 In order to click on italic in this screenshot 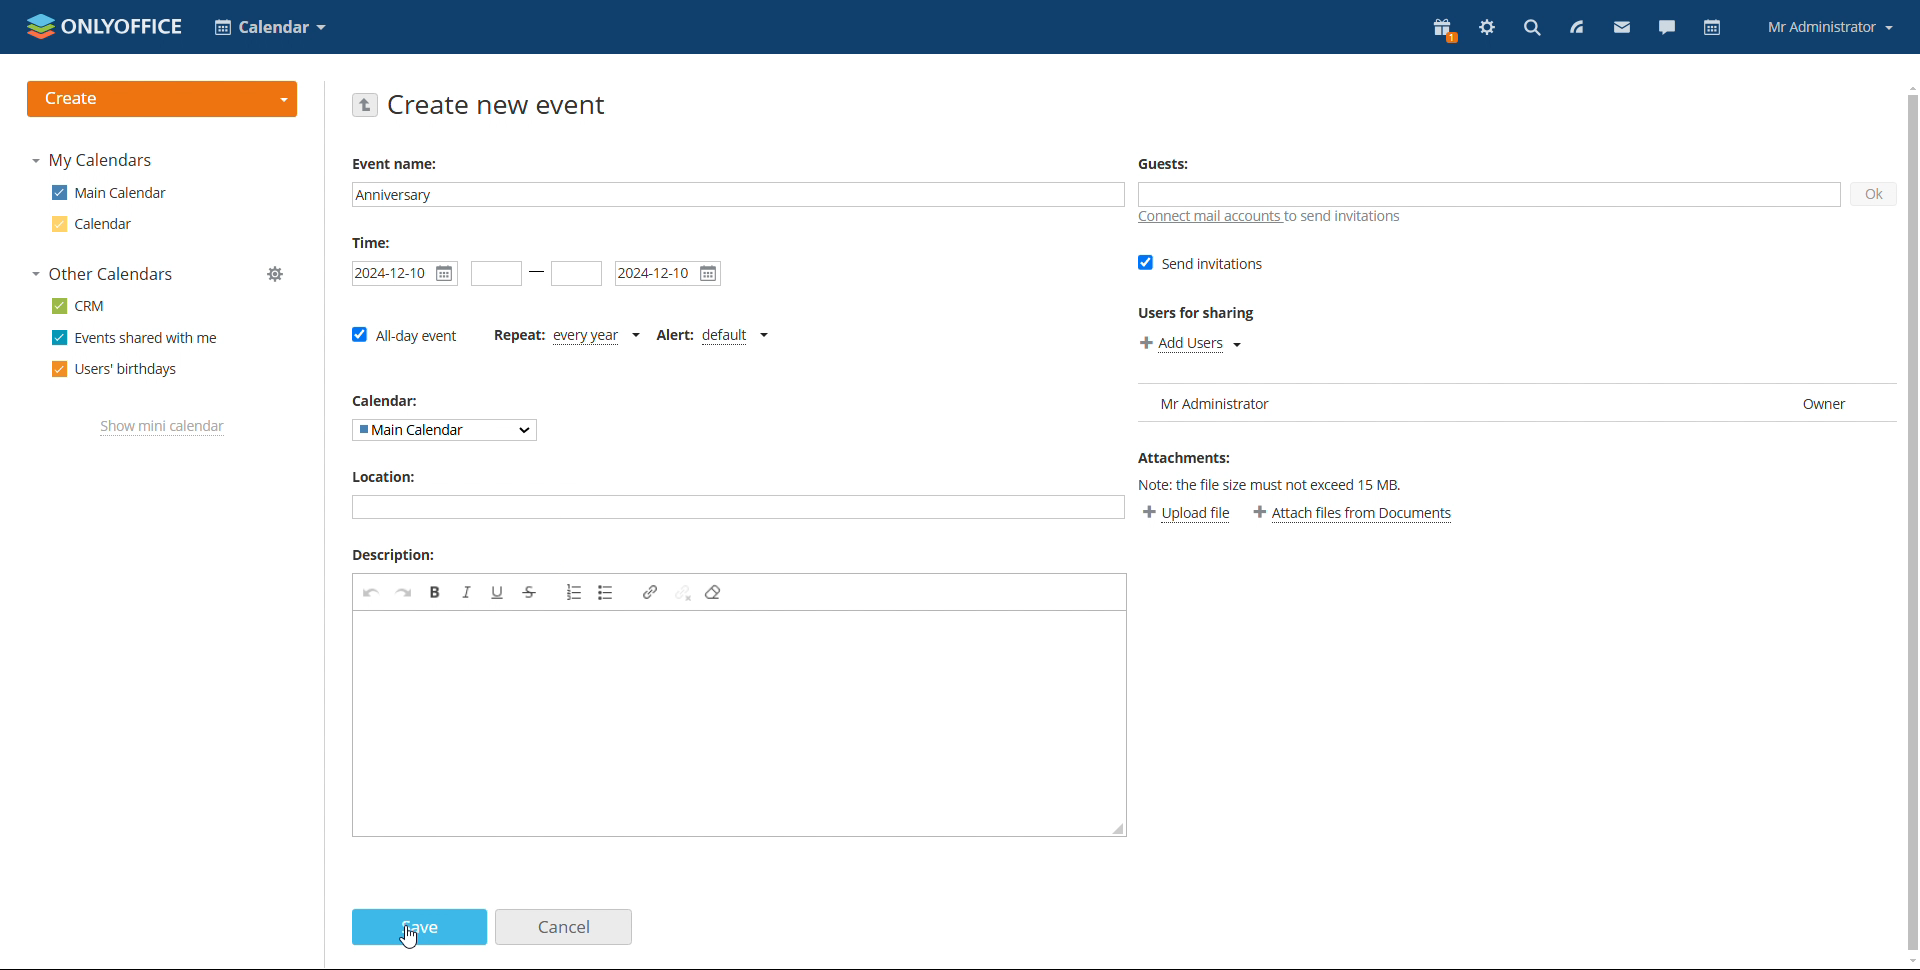, I will do `click(467, 592)`.